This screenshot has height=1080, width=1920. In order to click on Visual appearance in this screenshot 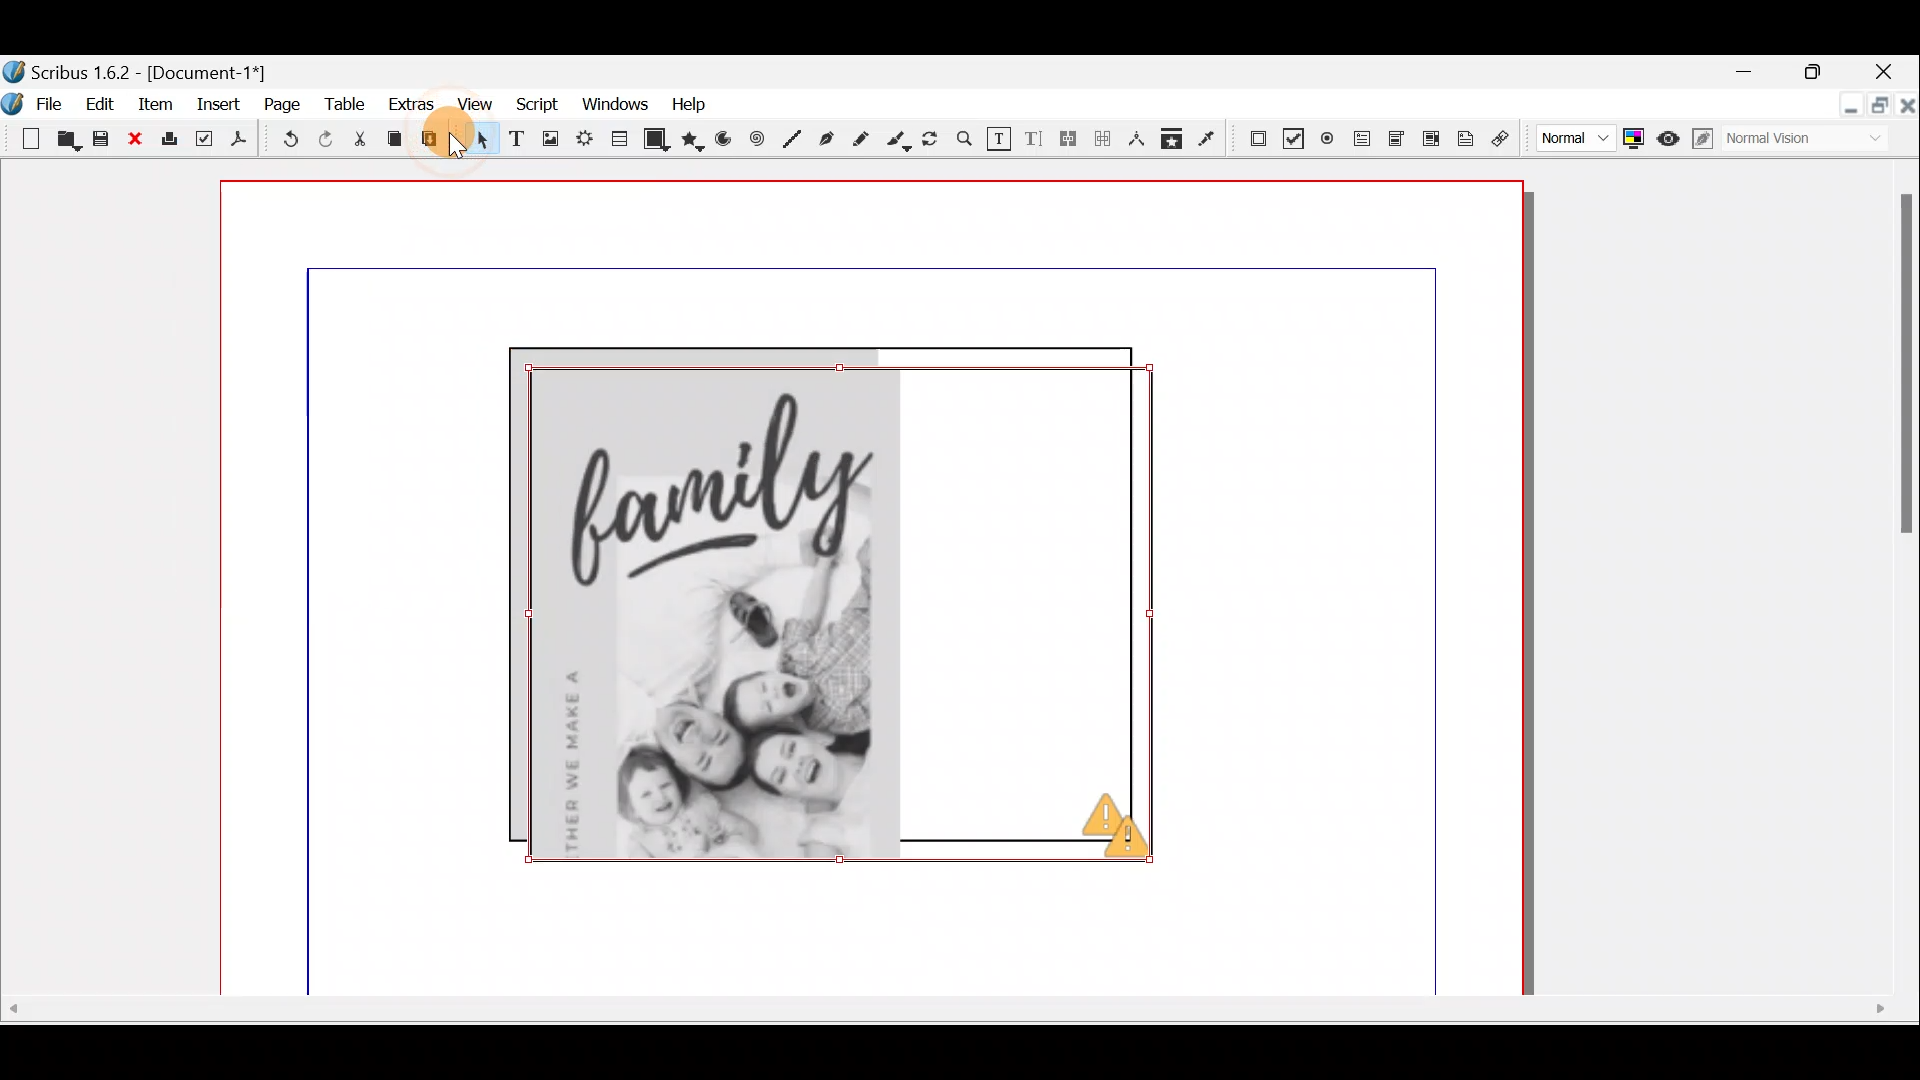, I will do `click(1802, 142)`.